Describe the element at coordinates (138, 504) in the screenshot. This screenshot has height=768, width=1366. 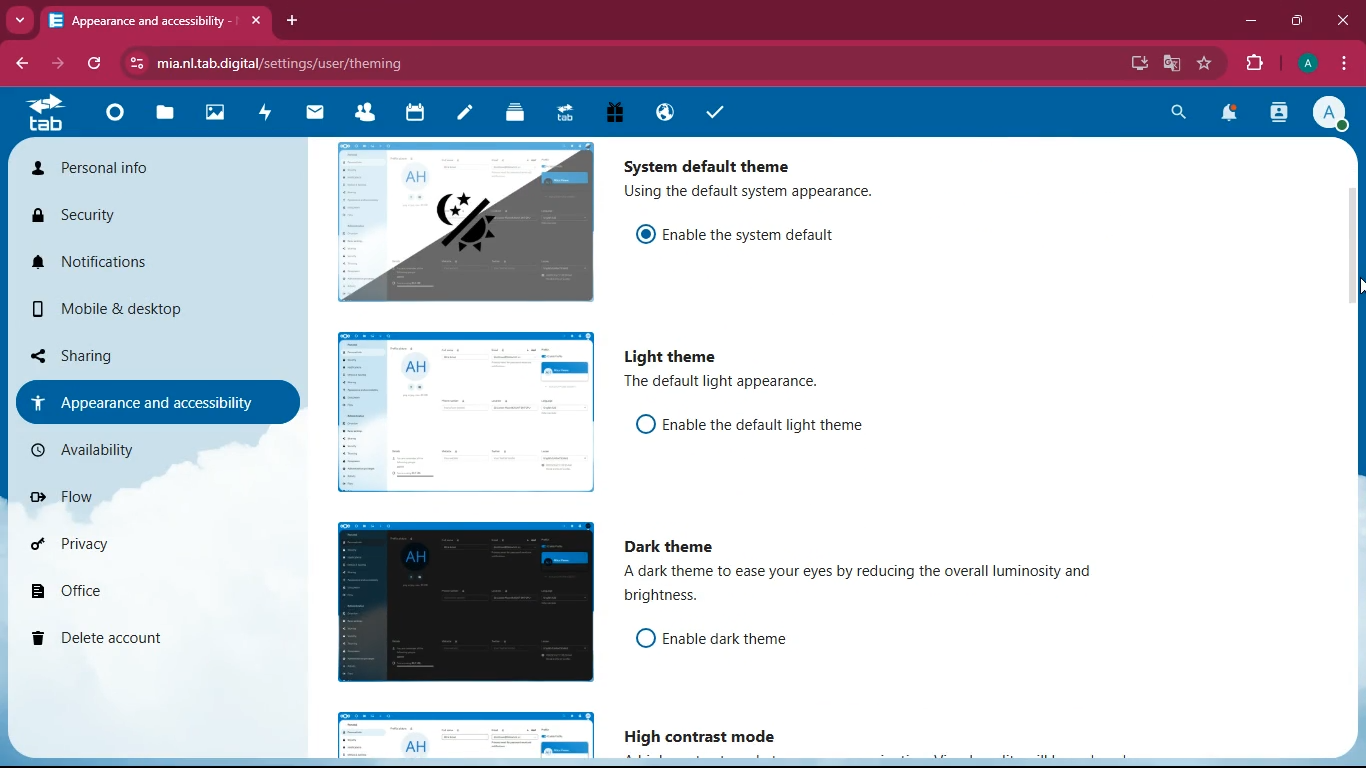
I see `flow` at that location.